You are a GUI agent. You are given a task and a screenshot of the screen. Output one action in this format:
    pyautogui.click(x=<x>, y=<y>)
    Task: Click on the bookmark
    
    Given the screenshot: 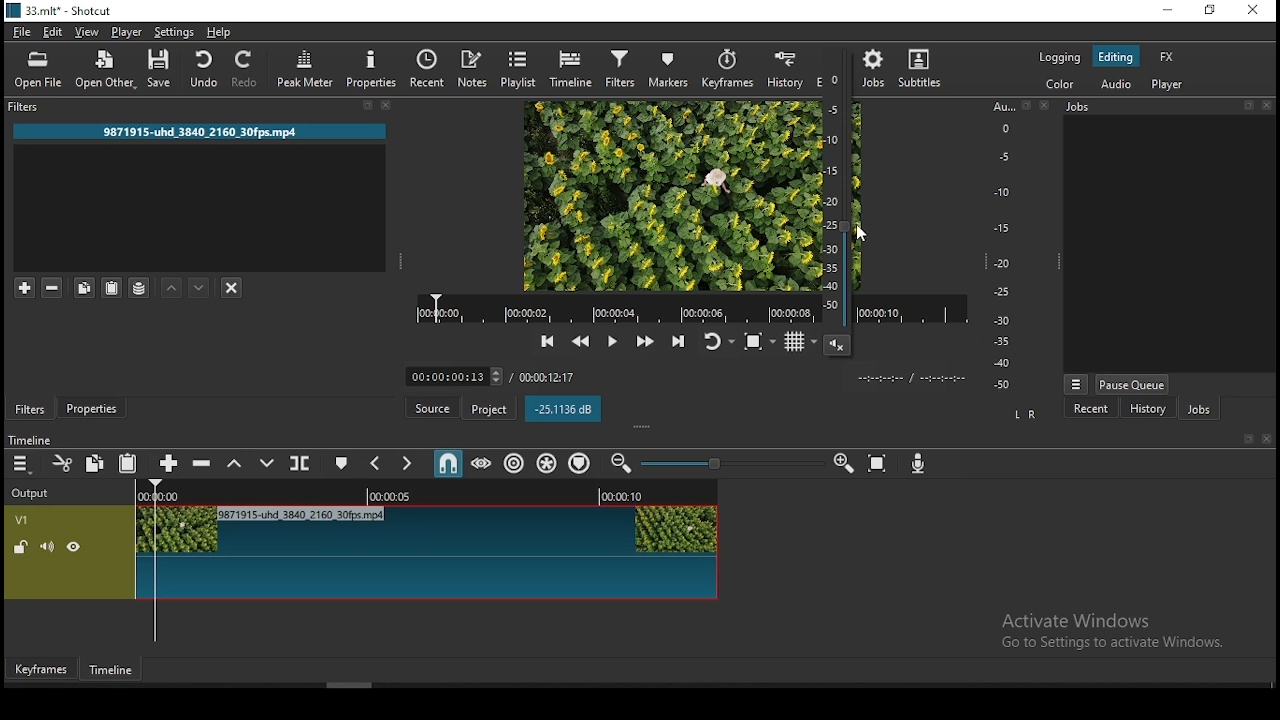 What is the action you would take?
    pyautogui.click(x=364, y=105)
    